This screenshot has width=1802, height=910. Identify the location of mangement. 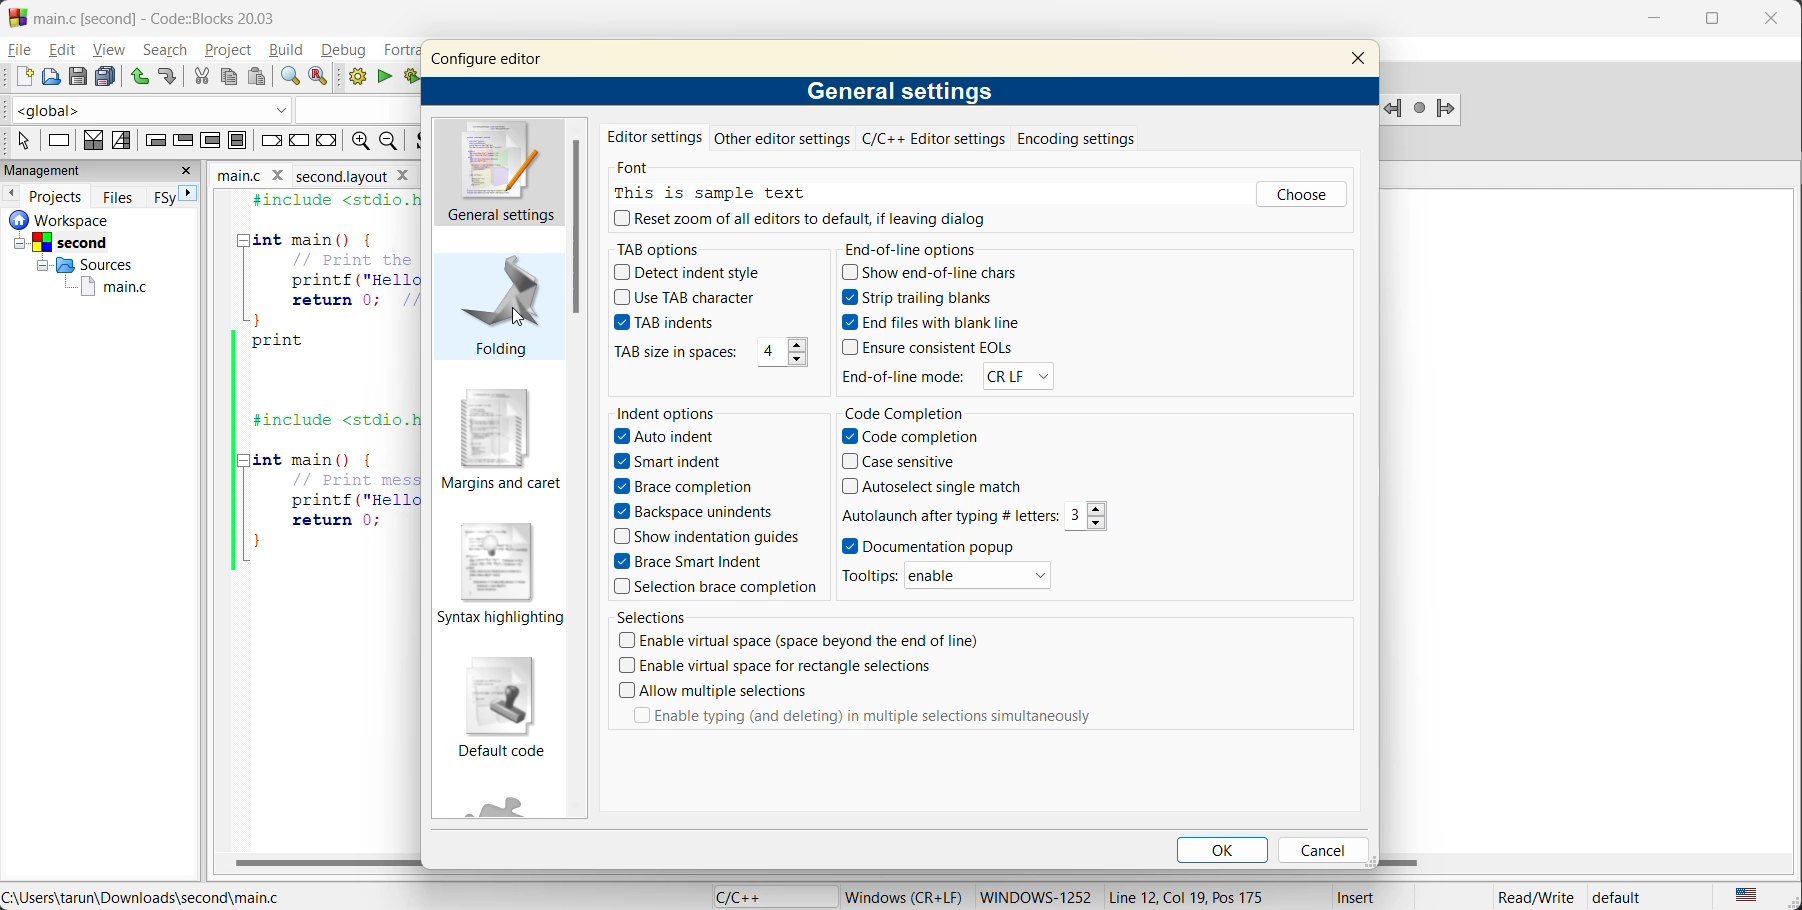
(56, 168).